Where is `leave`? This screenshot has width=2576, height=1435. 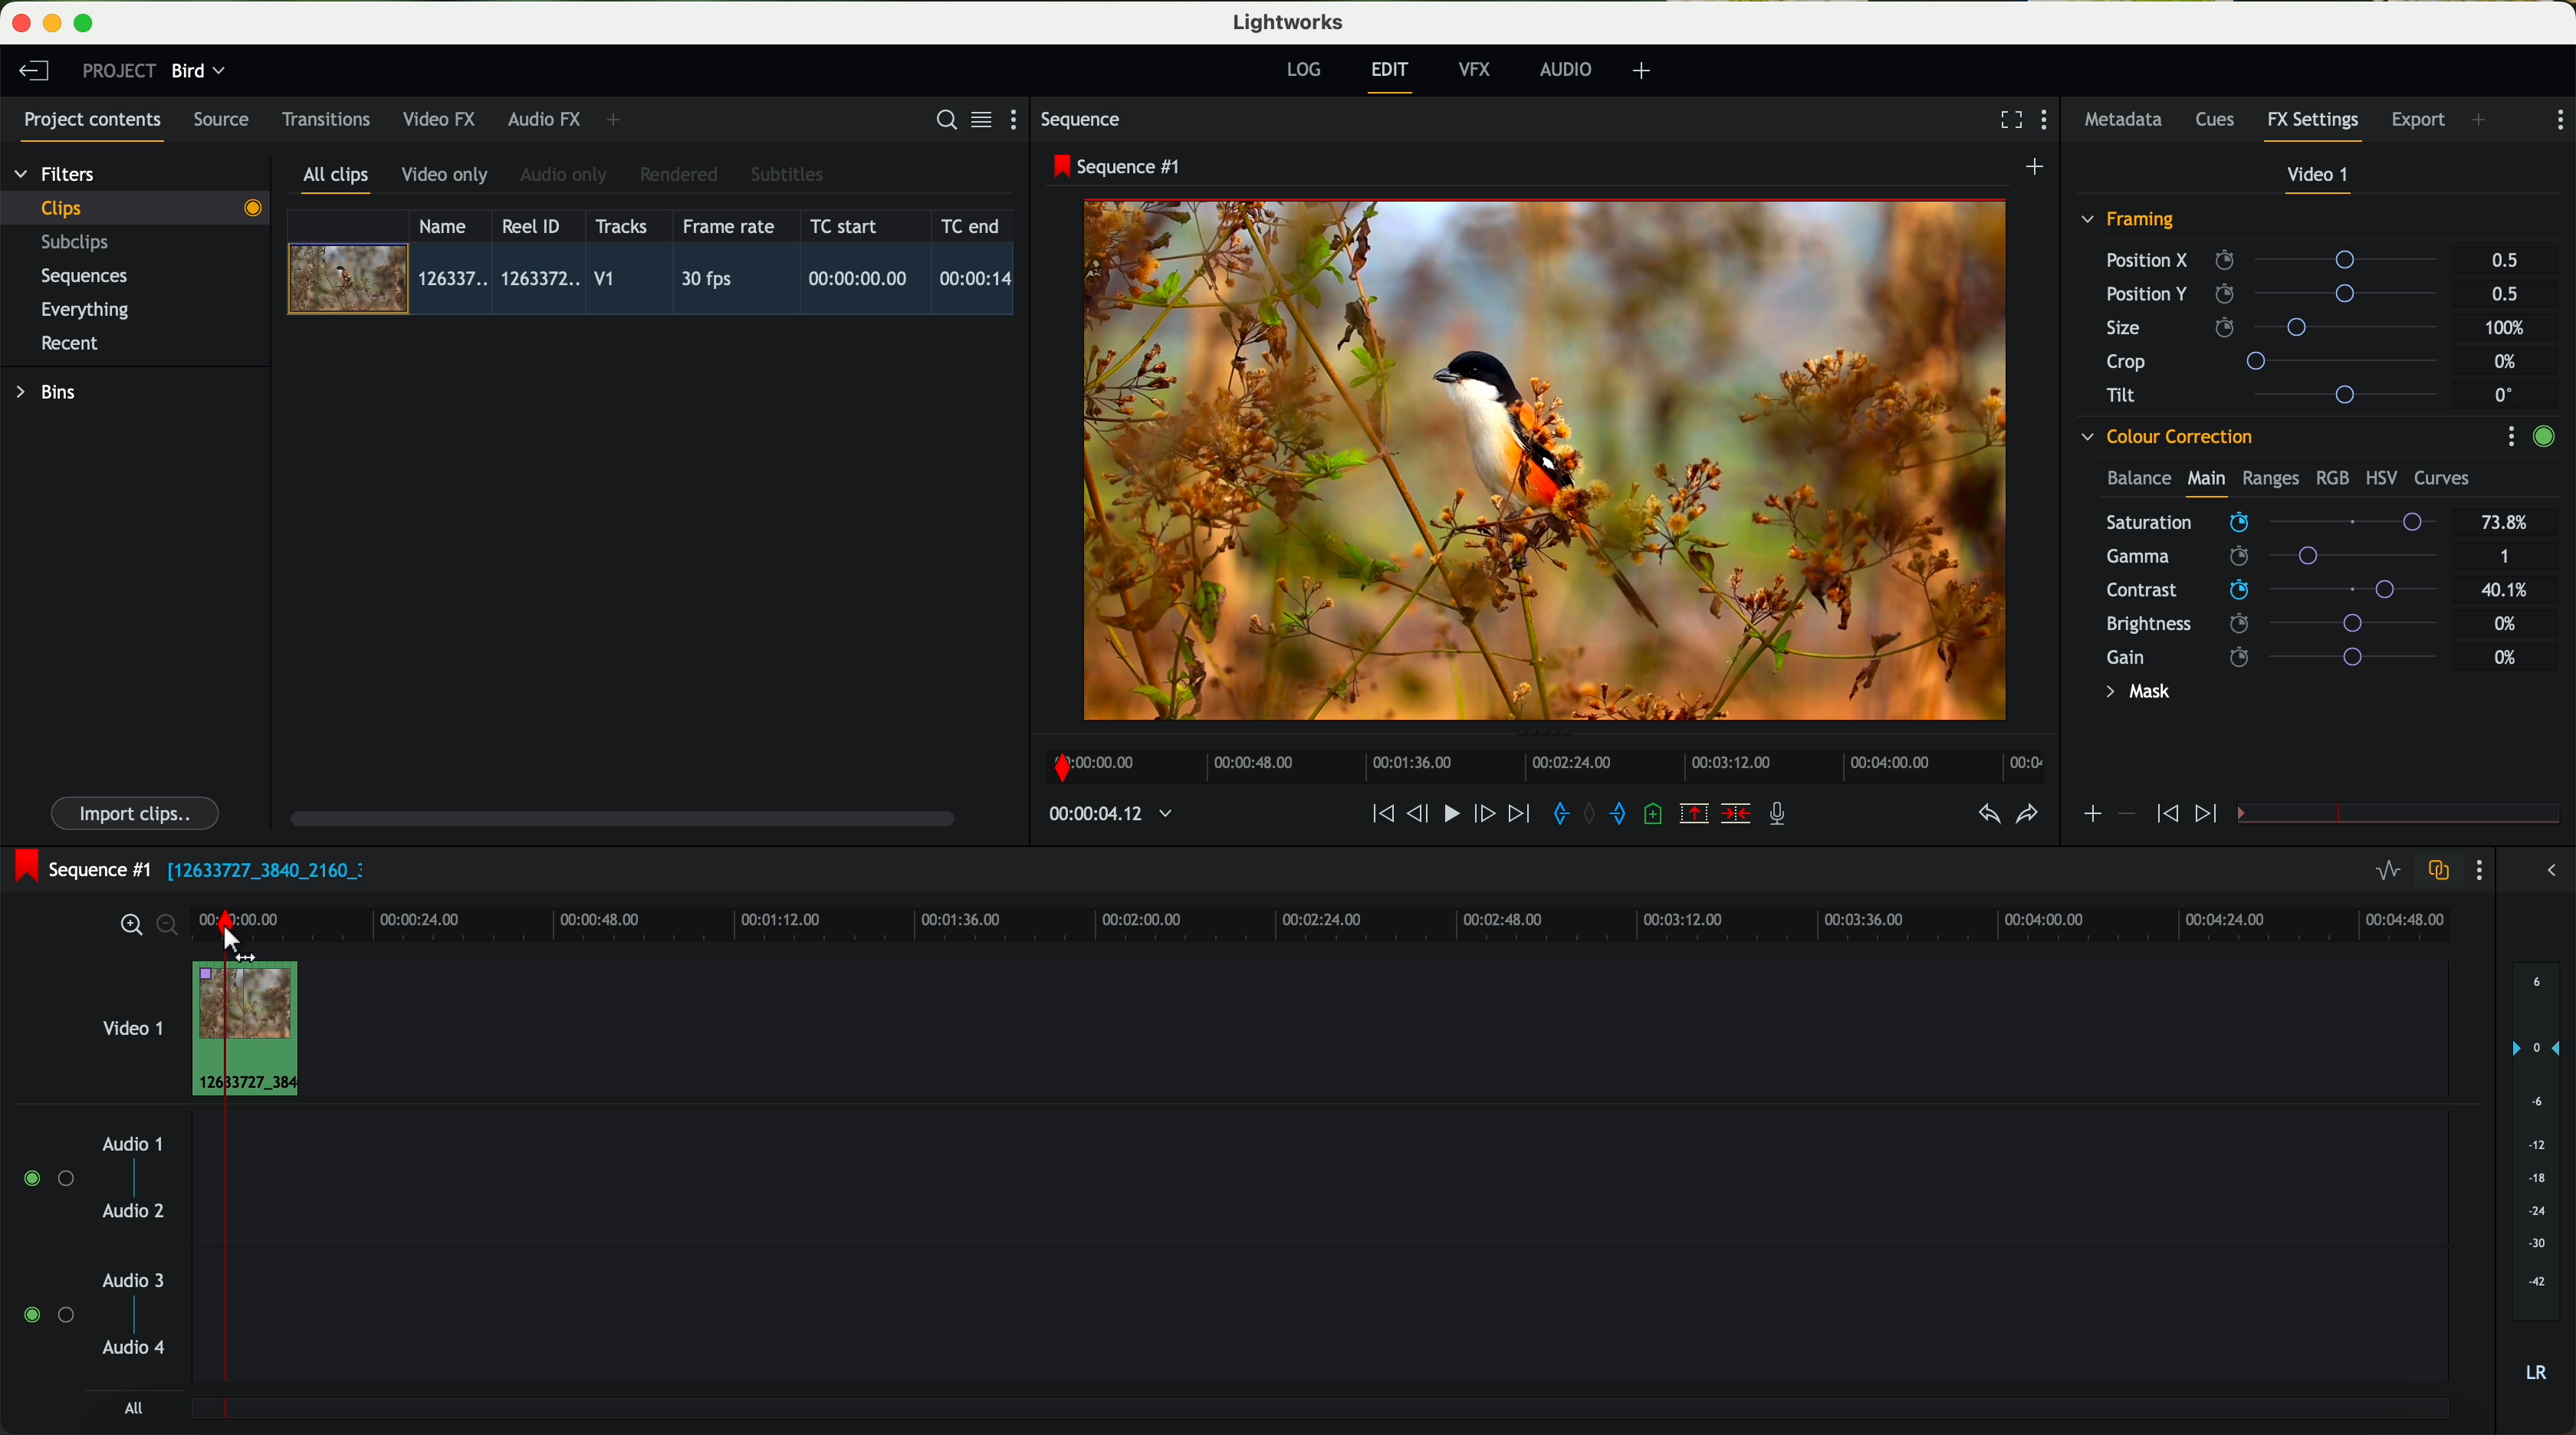 leave is located at coordinates (33, 72).